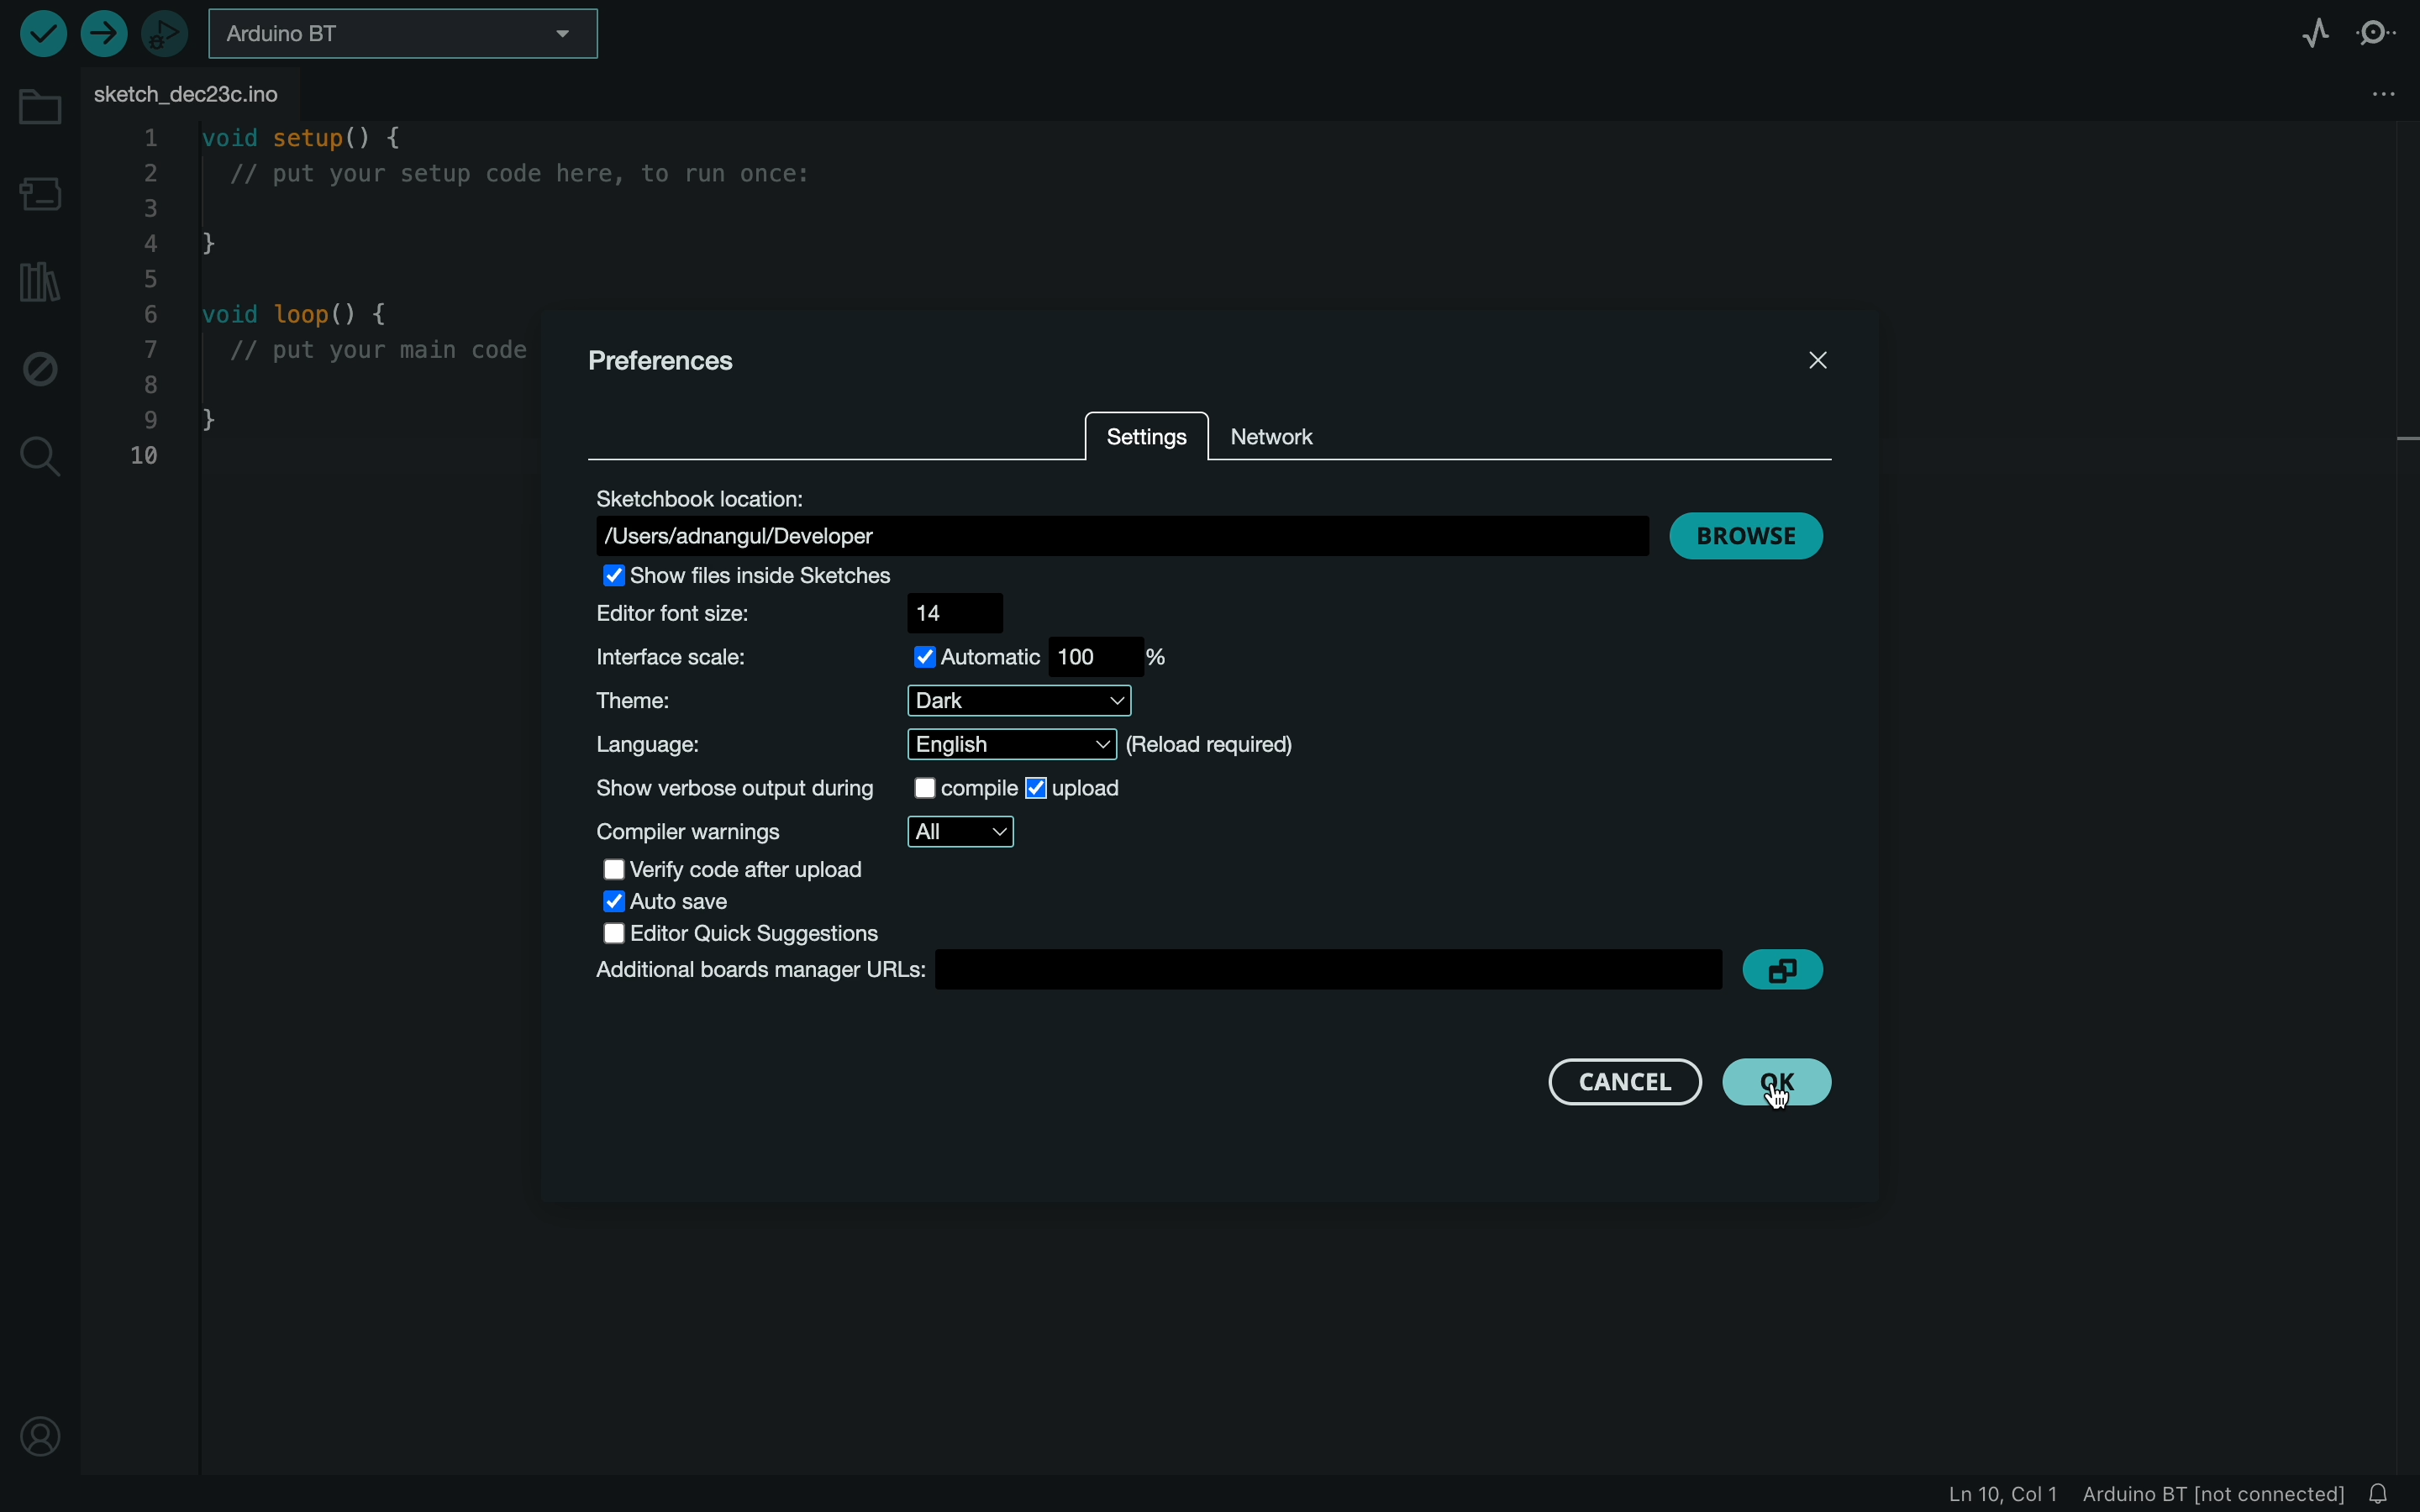 The image size is (2420, 1512). Describe the element at coordinates (40, 36) in the screenshot. I see `verify` at that location.